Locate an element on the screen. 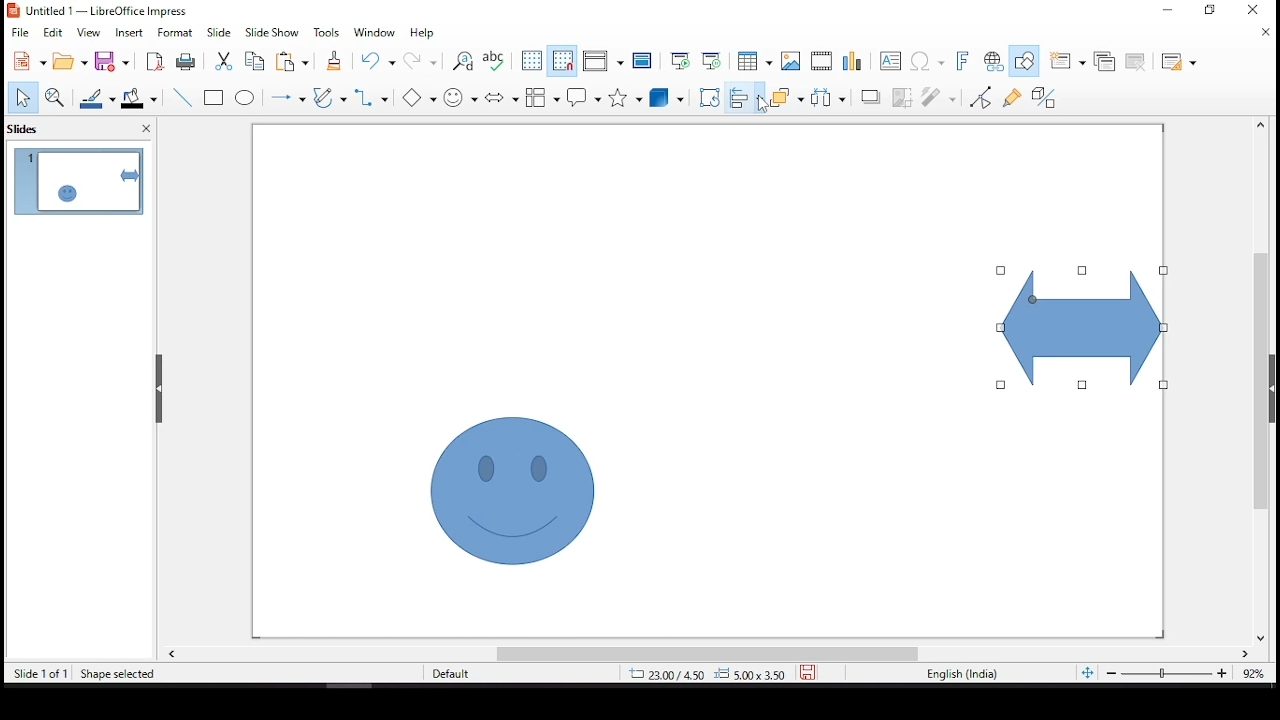  insert font work text is located at coordinates (963, 60).